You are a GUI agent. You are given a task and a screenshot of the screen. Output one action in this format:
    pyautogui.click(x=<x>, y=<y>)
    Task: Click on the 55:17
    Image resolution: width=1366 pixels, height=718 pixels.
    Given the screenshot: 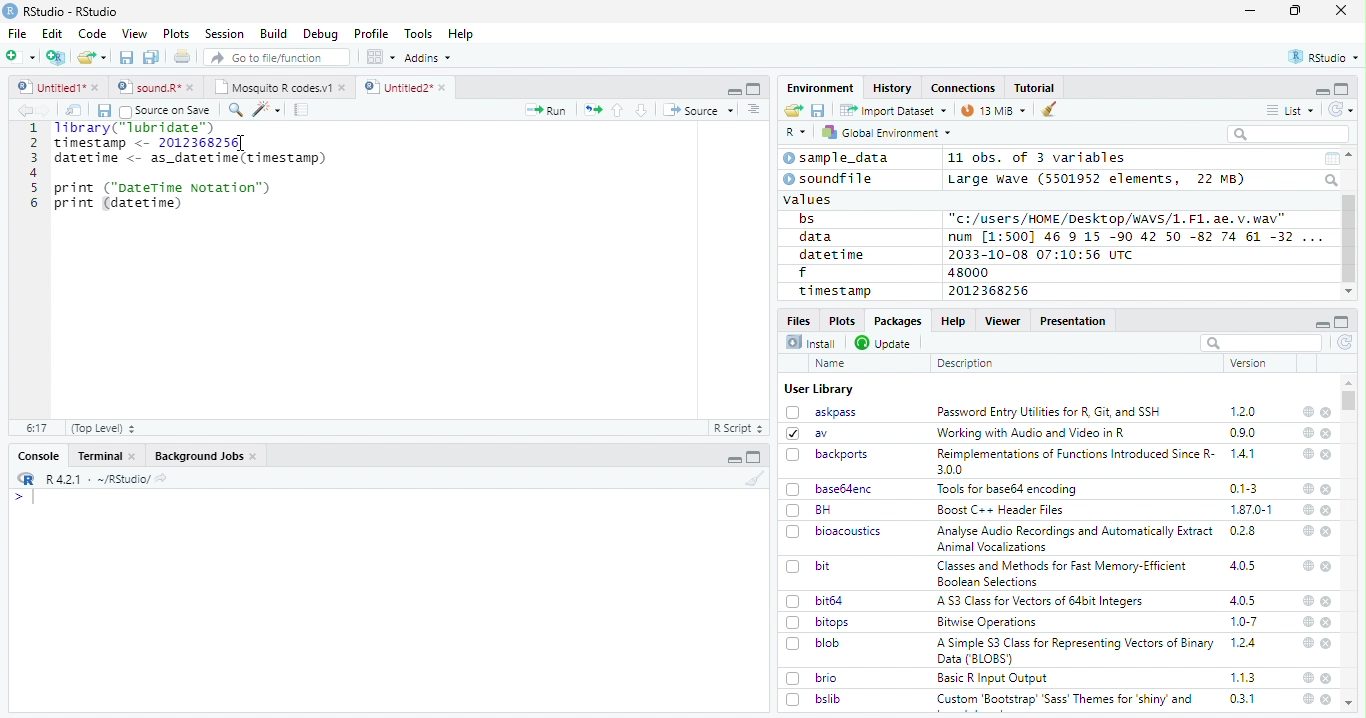 What is the action you would take?
    pyautogui.click(x=38, y=428)
    